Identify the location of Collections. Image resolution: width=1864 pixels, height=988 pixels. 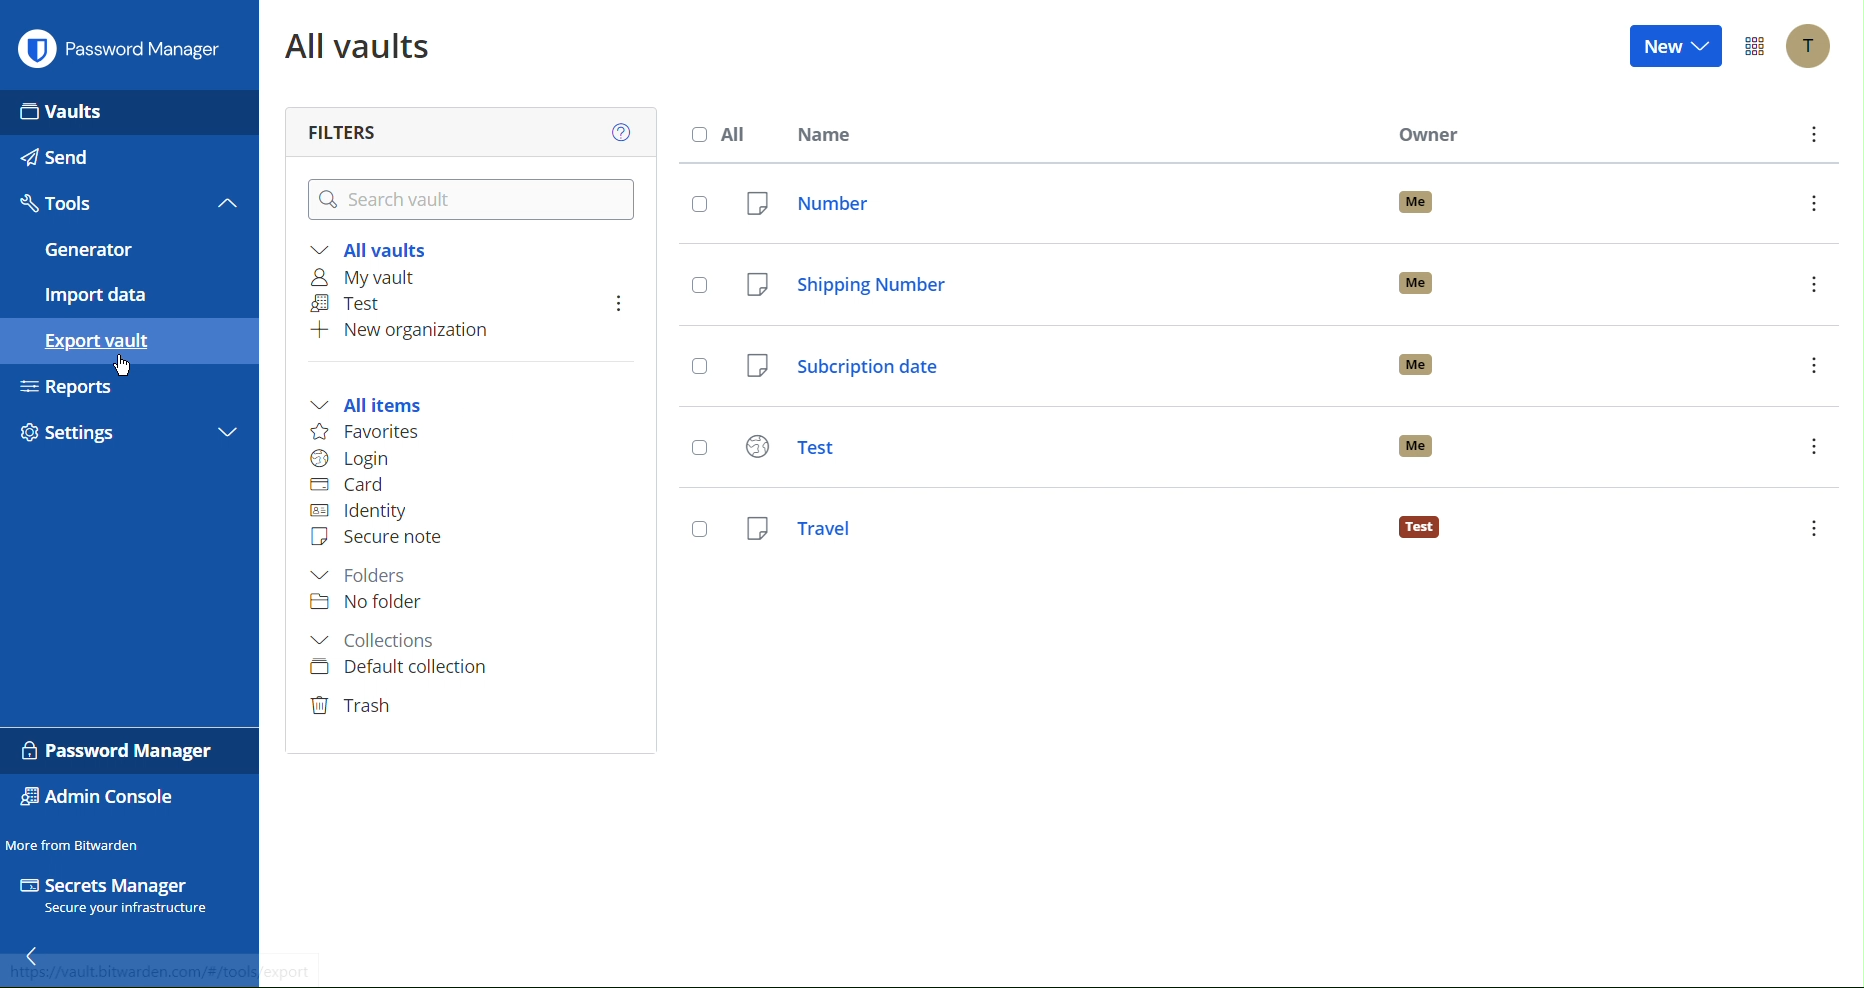
(376, 639).